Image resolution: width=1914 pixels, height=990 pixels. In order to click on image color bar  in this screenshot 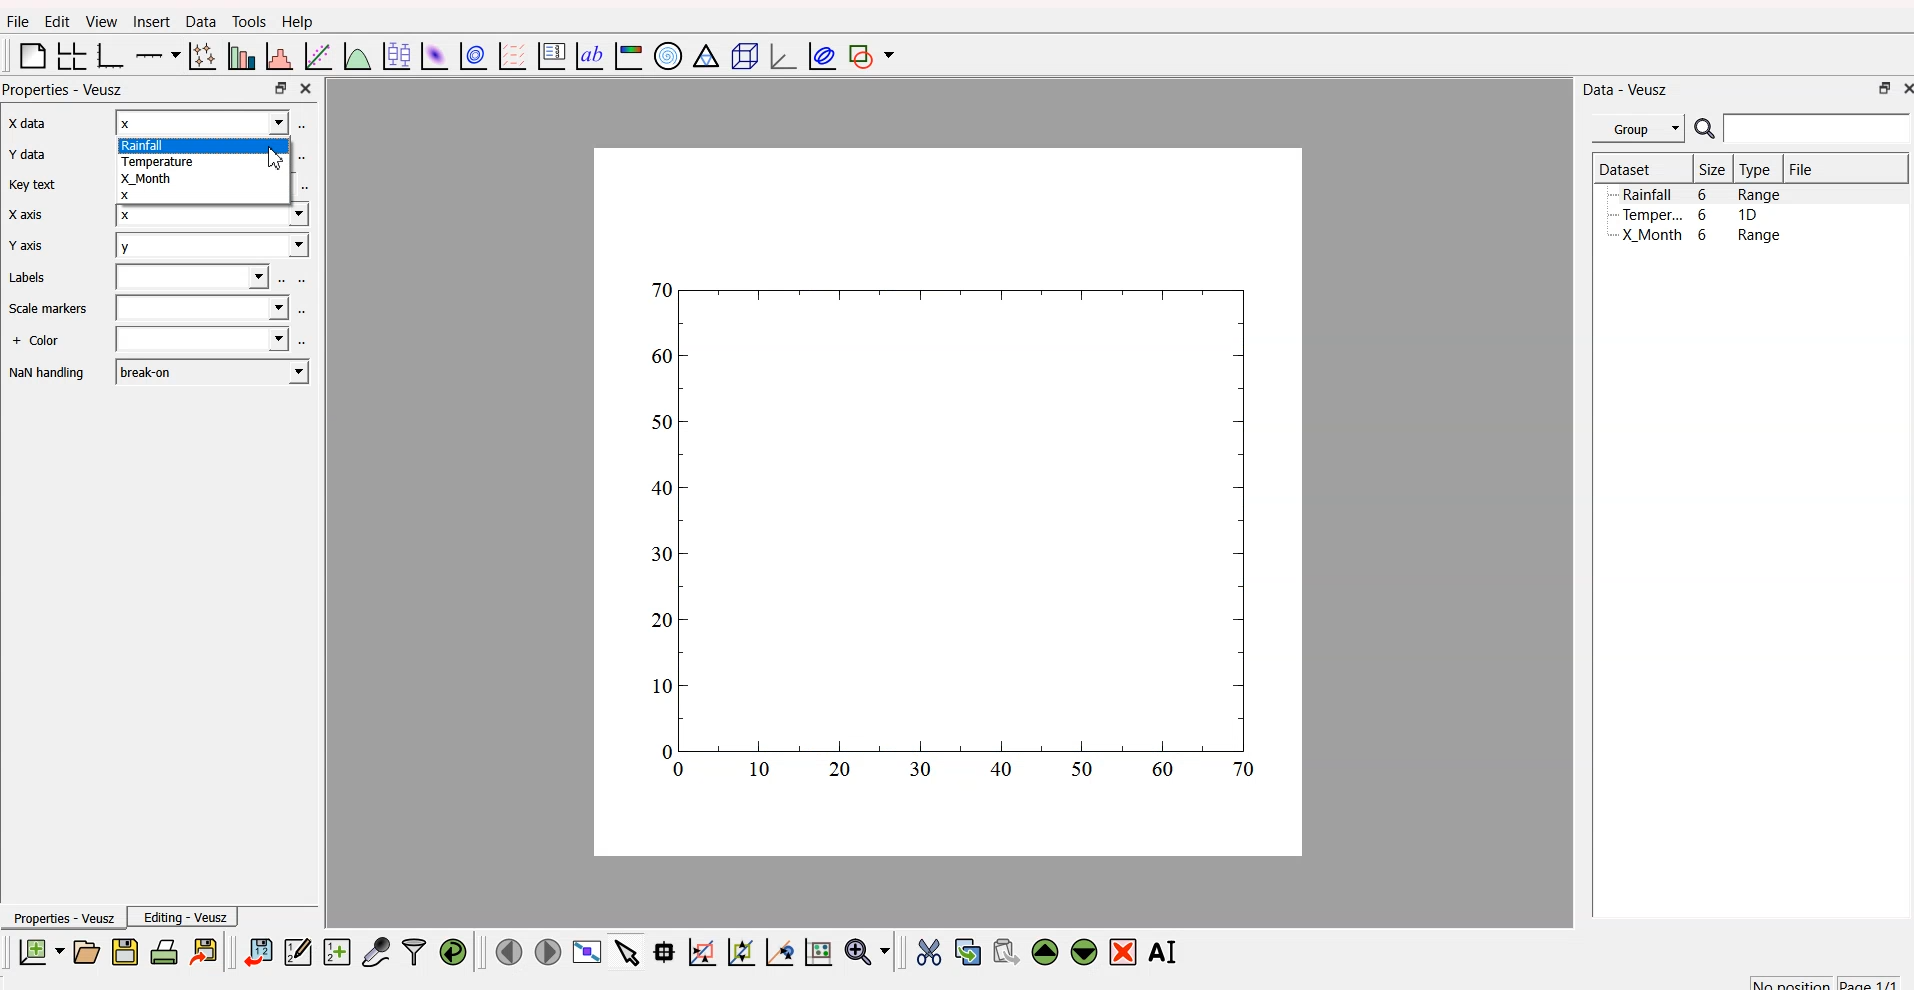, I will do `click(628, 55)`.